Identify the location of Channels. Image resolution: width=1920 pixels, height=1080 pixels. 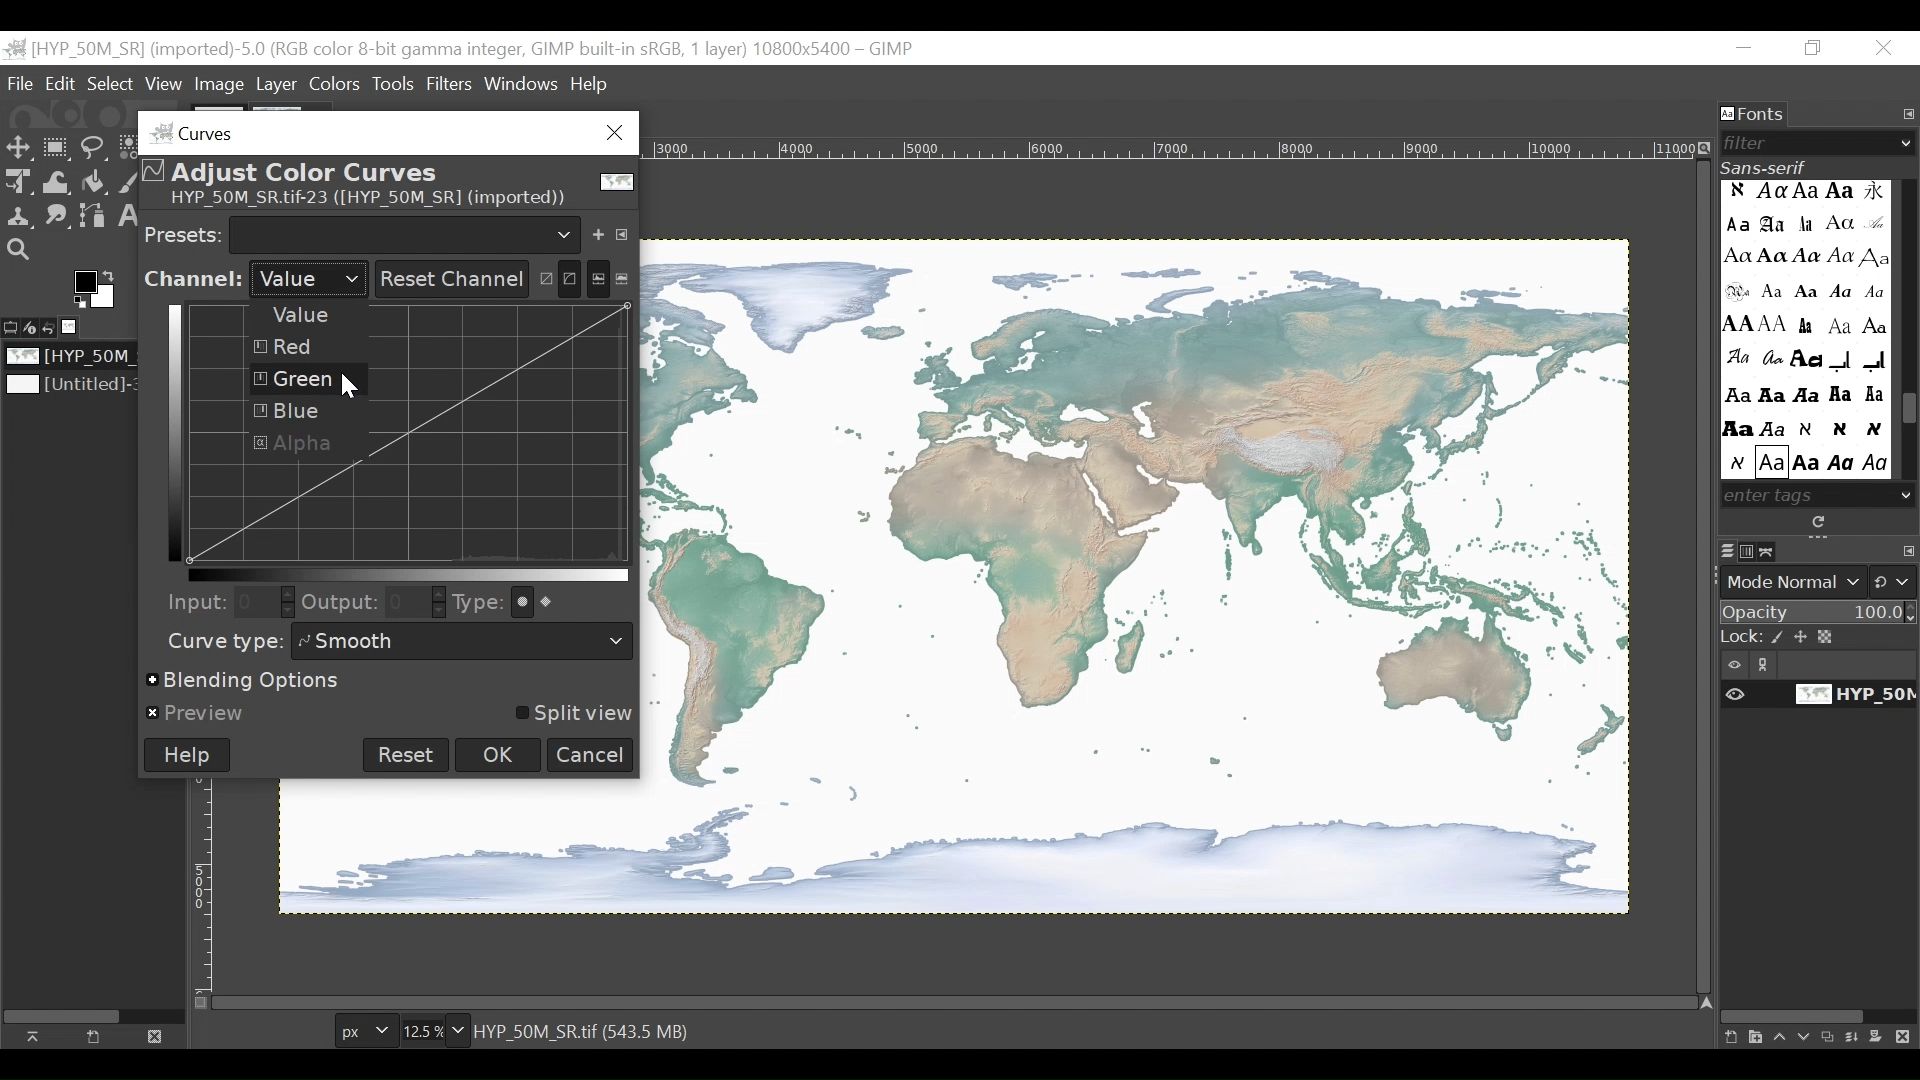
(1751, 551).